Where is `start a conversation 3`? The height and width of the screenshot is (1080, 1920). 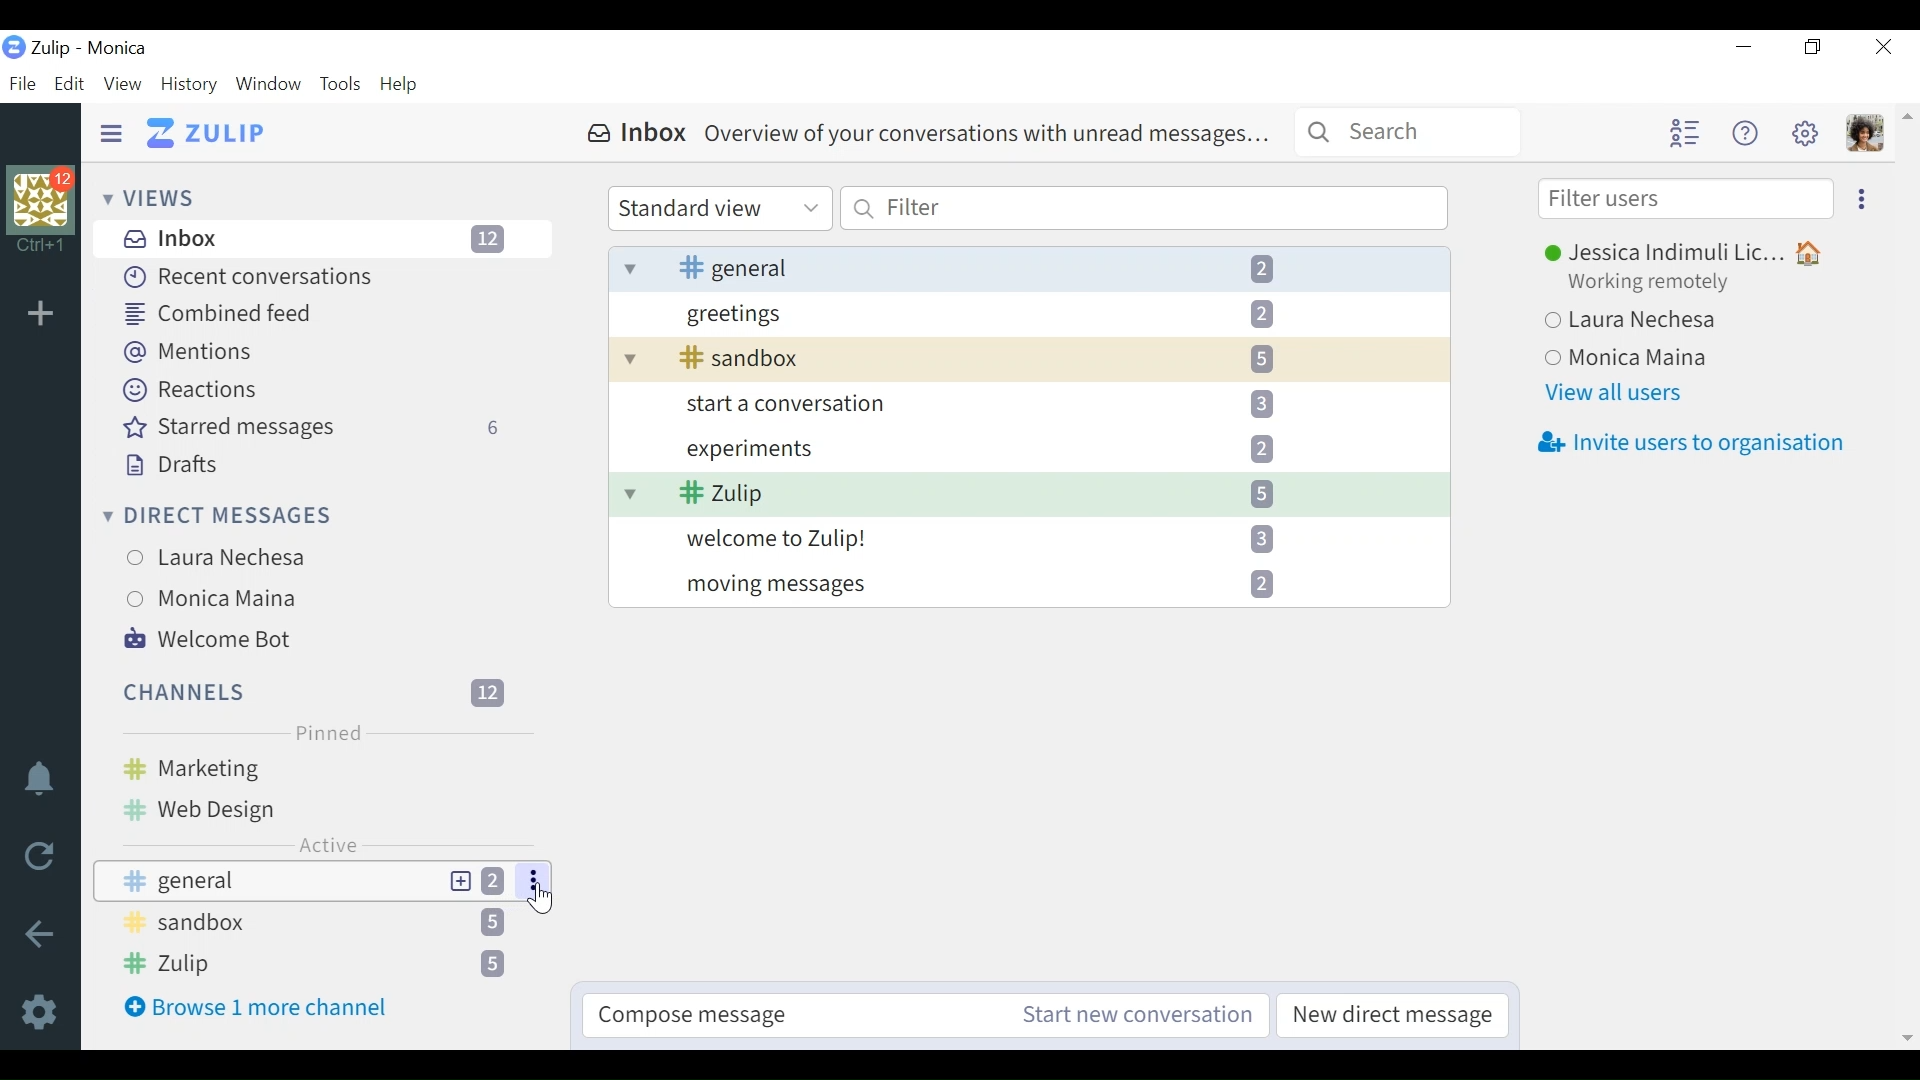 start a conversation 3 is located at coordinates (1029, 403).